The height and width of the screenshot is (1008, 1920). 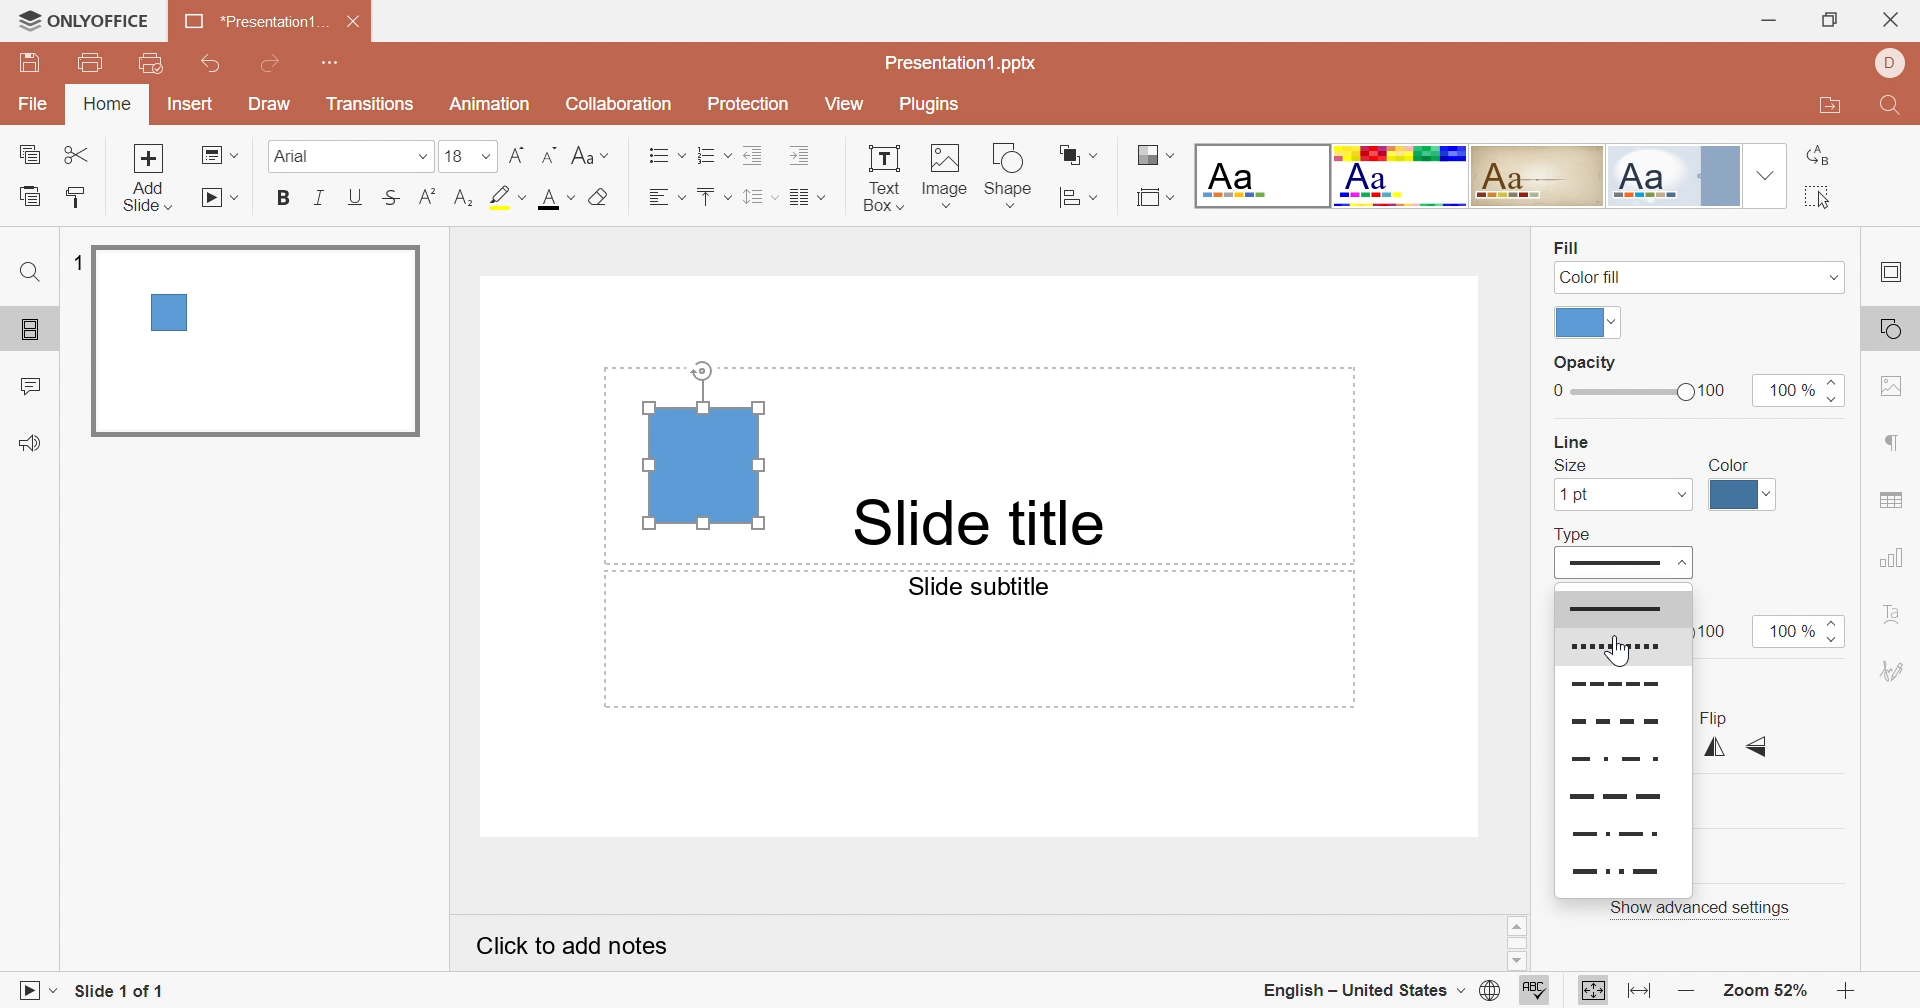 I want to click on , so click(x=1554, y=391).